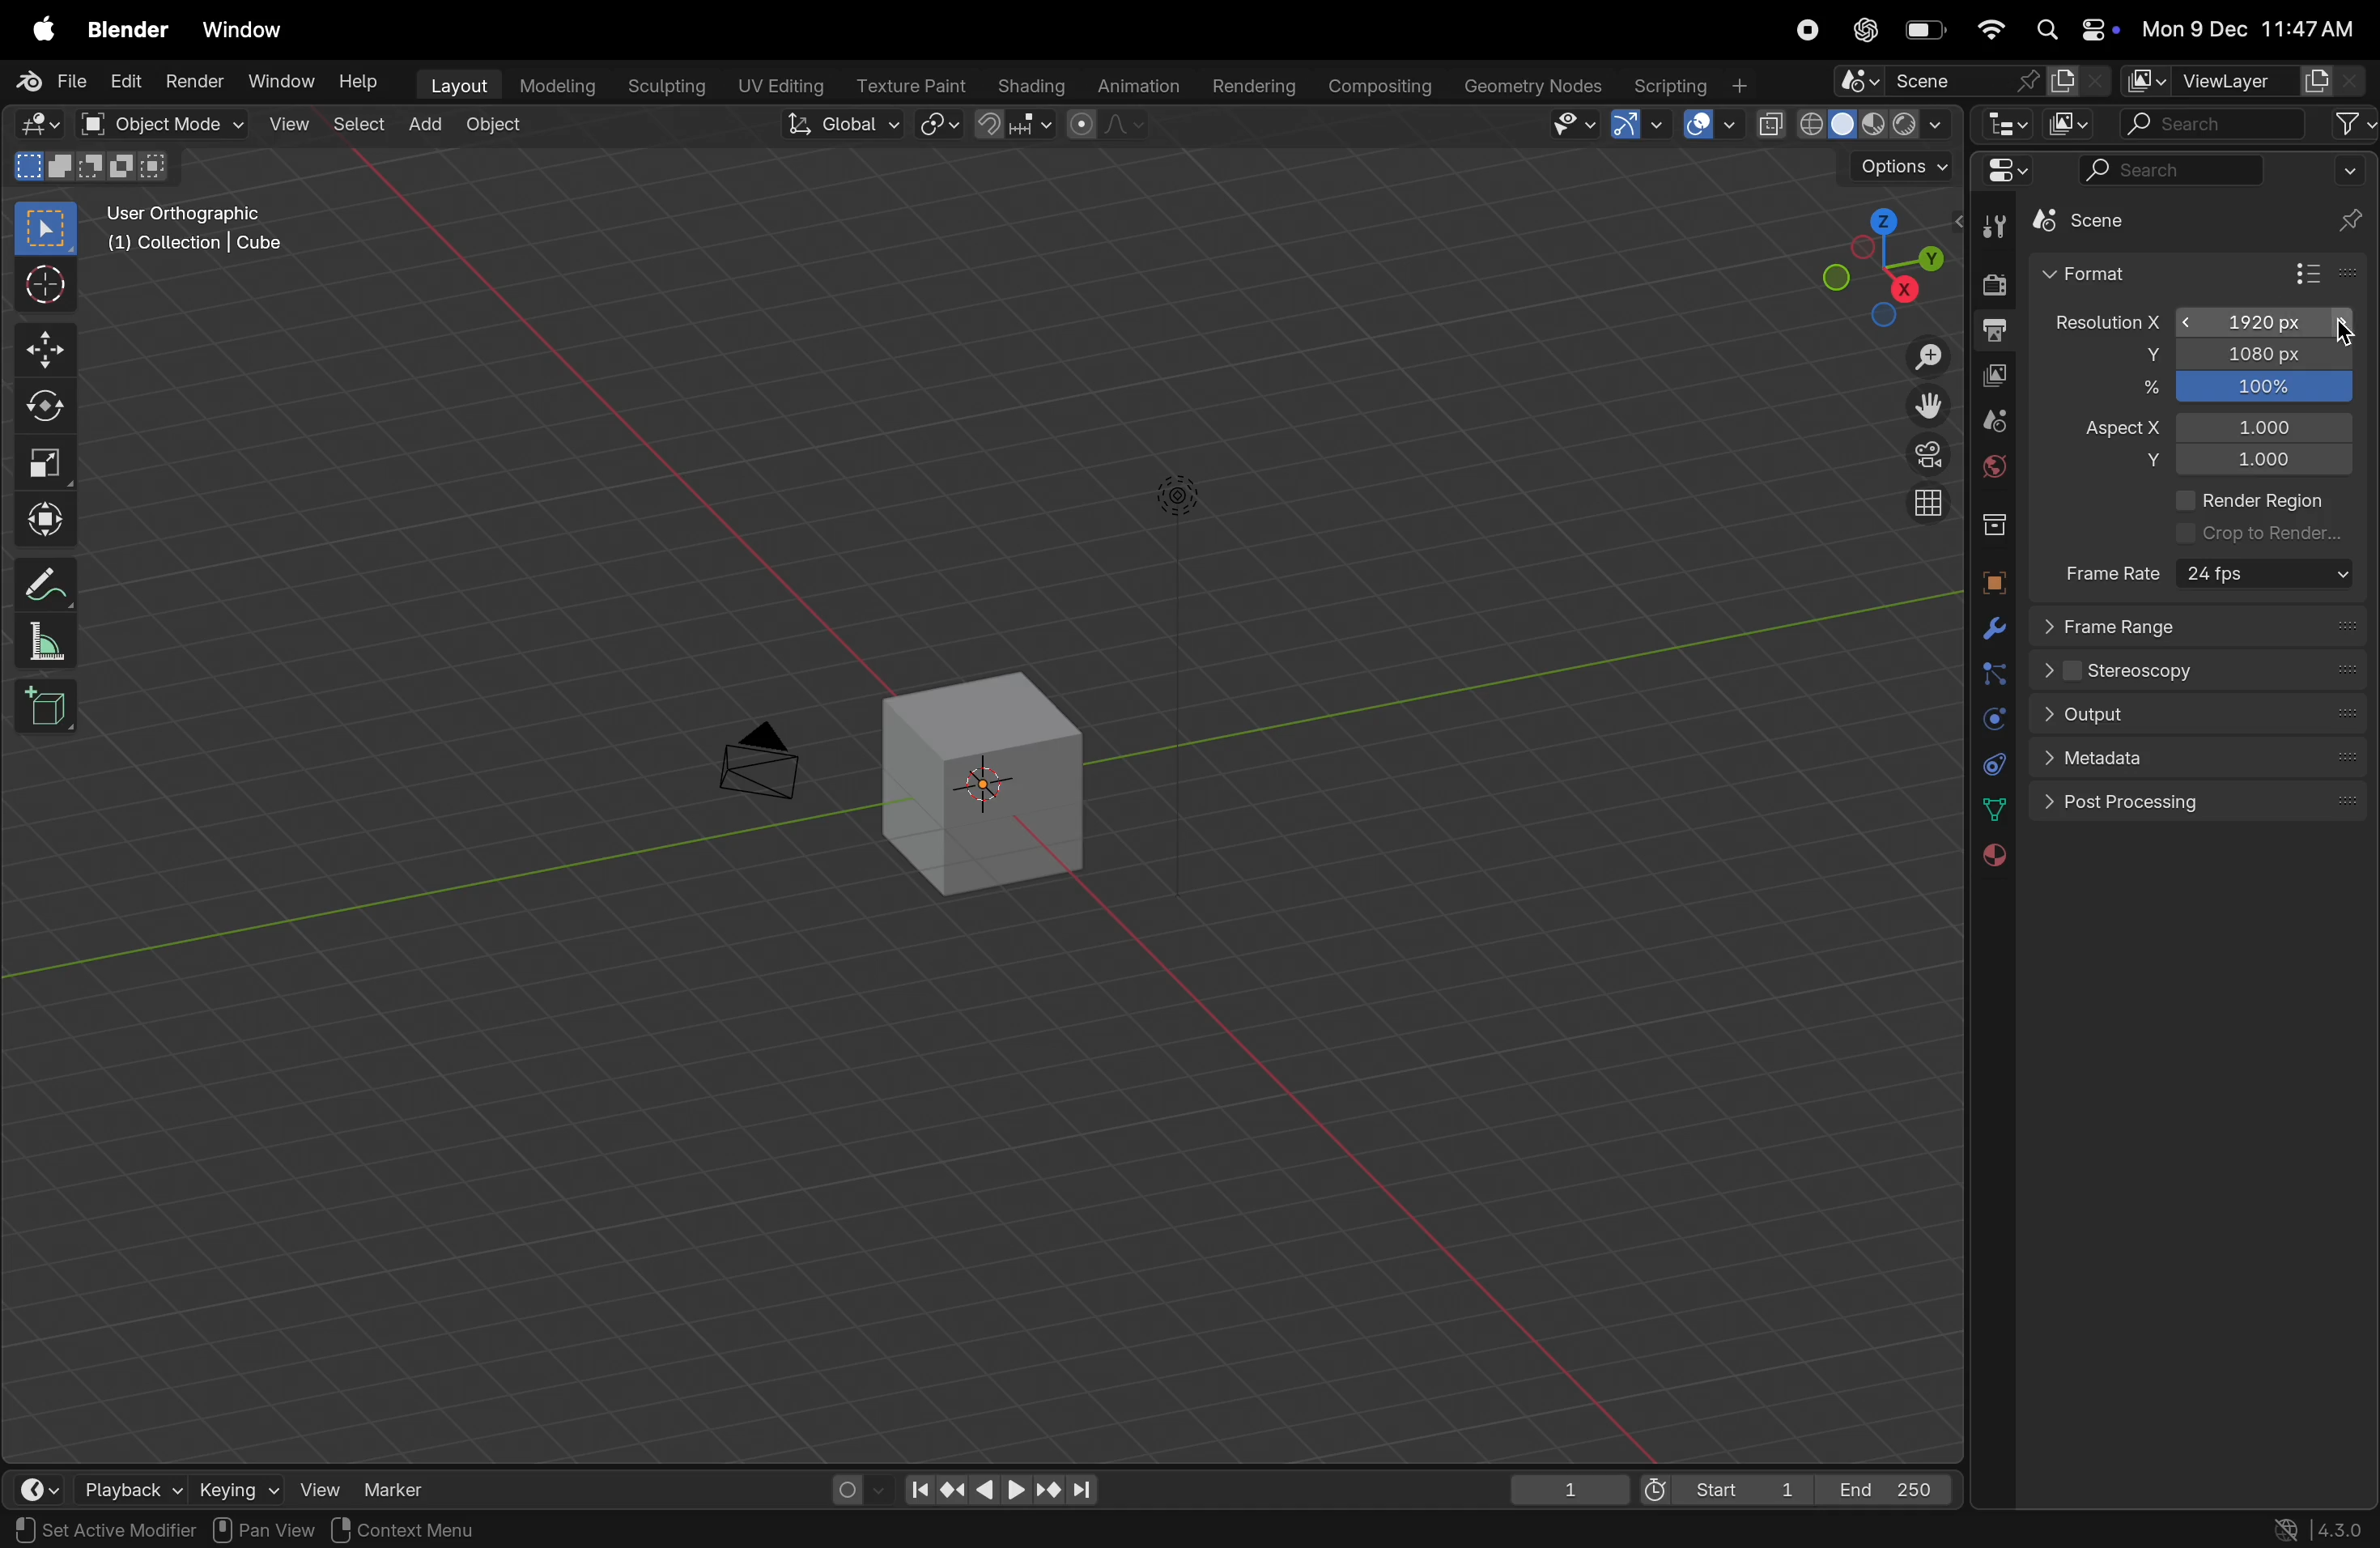  I want to click on show overlays, so click(1701, 127).